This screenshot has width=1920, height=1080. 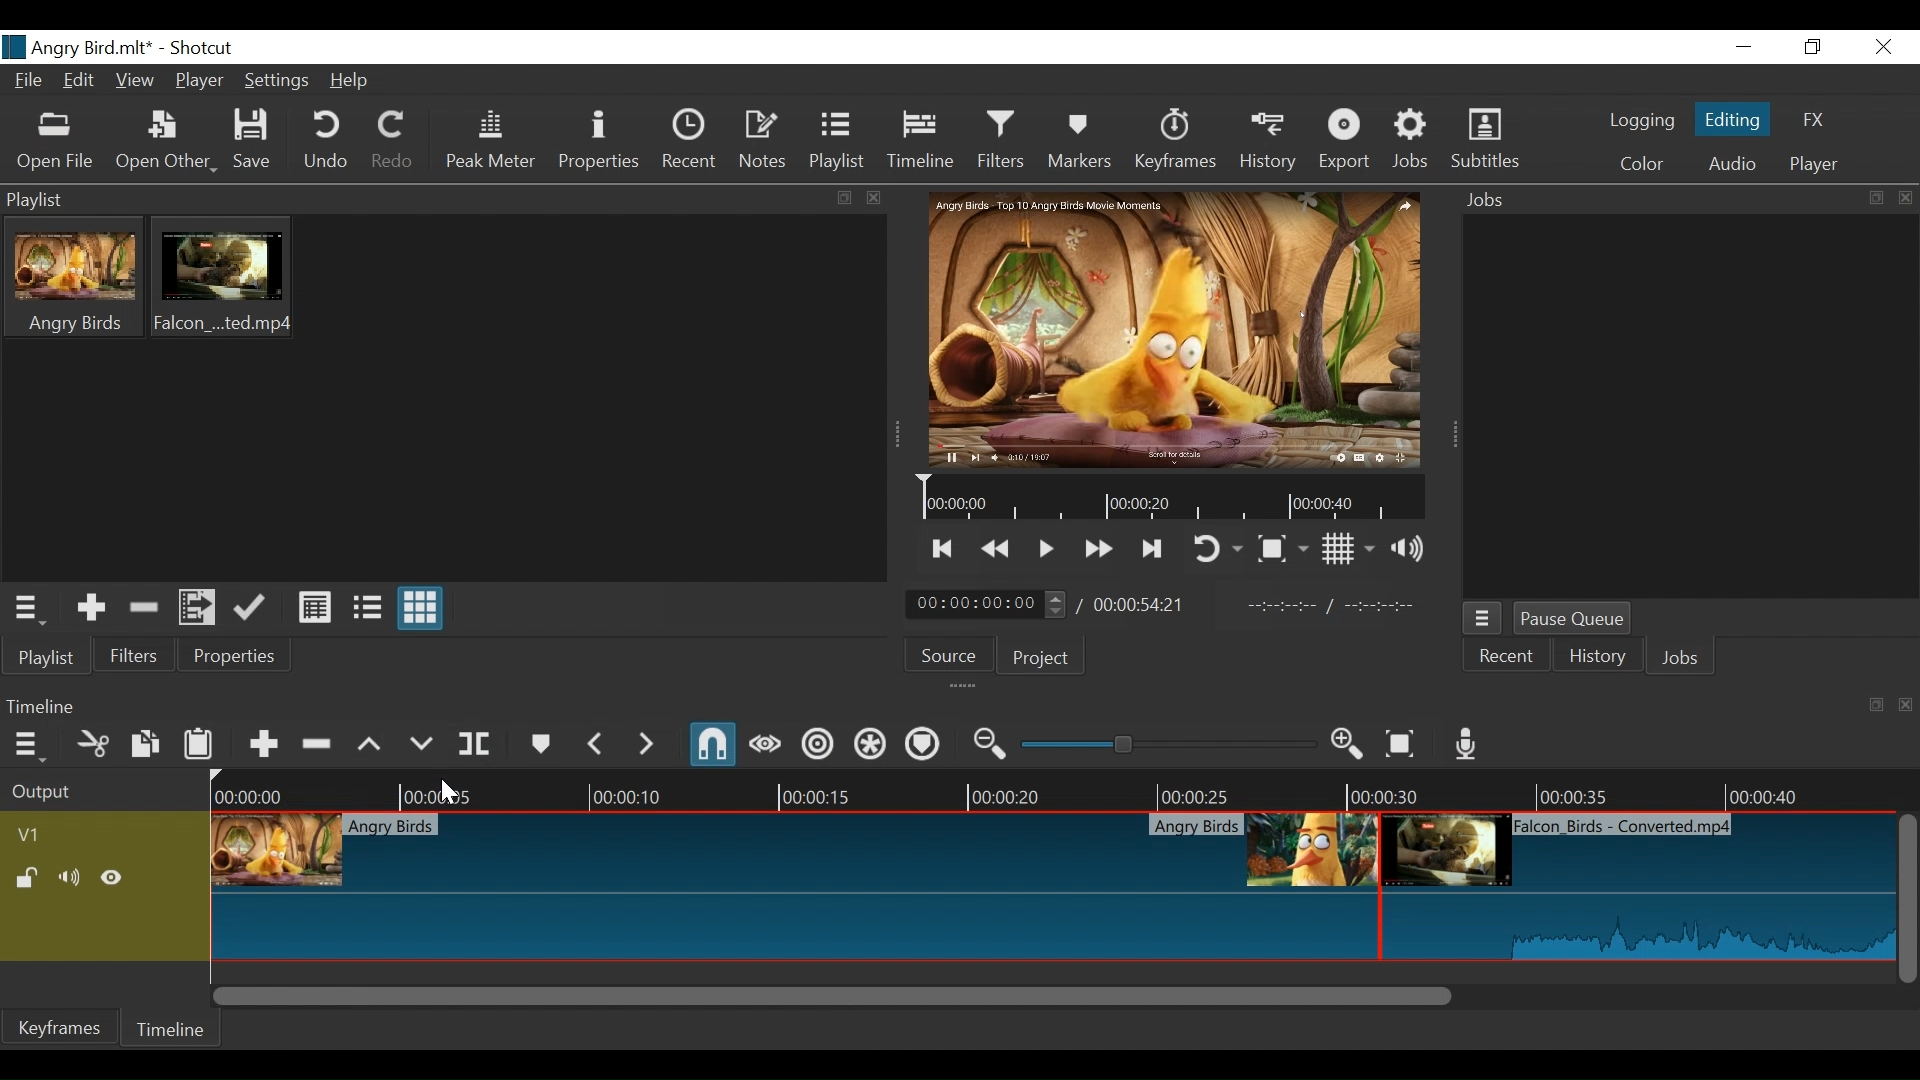 I want to click on Audio, so click(x=1731, y=163).